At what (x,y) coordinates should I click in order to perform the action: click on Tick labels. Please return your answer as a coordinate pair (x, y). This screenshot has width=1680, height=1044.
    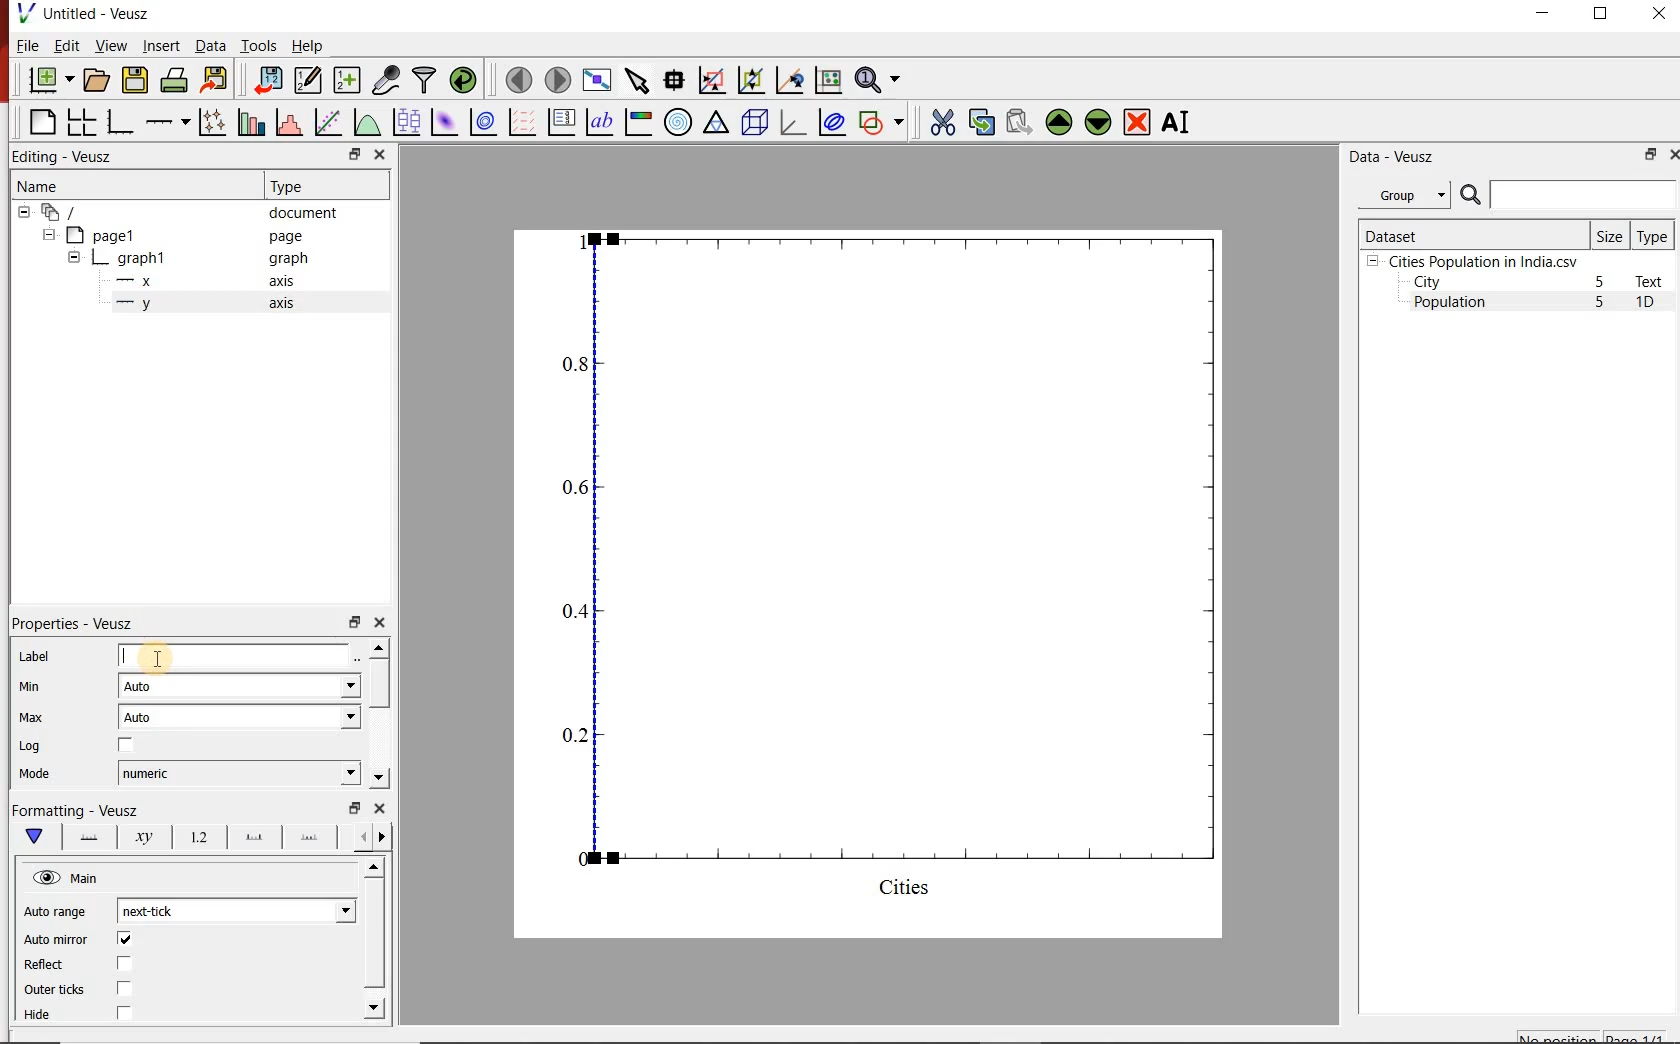
    Looking at the image, I should click on (194, 840).